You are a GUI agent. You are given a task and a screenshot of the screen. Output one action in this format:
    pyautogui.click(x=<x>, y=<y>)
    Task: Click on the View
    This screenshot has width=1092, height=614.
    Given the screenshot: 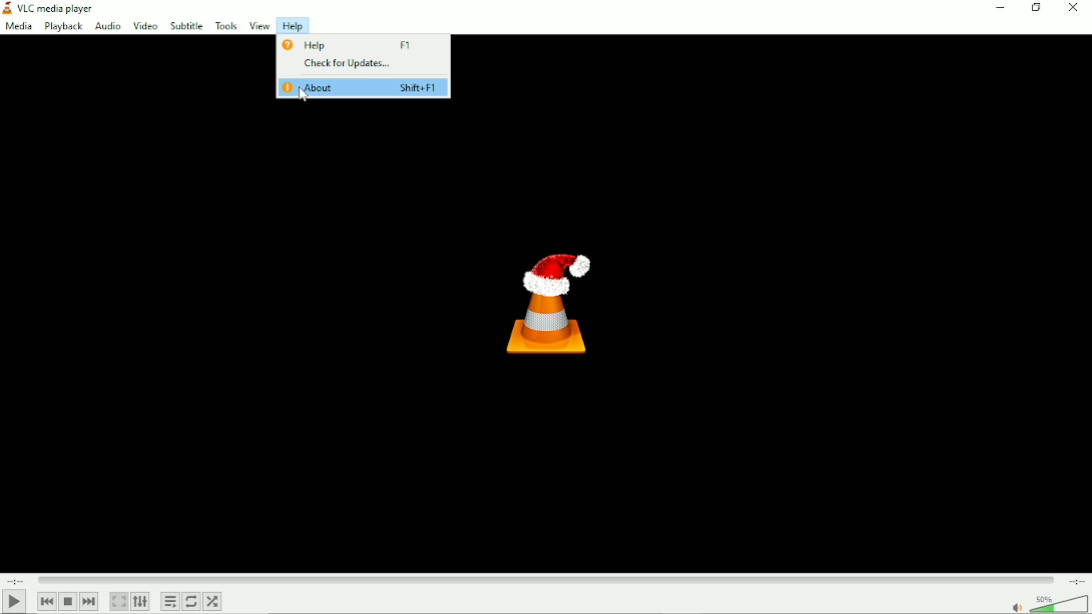 What is the action you would take?
    pyautogui.click(x=258, y=26)
    